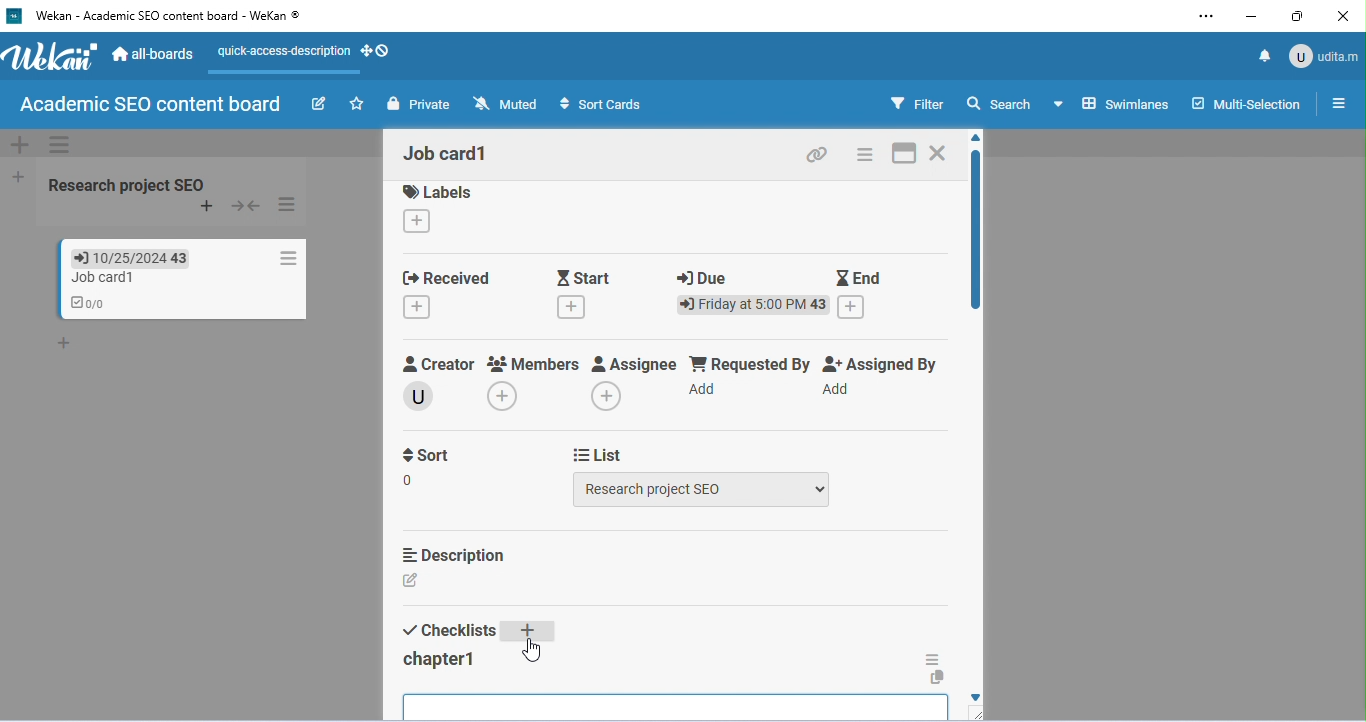 This screenshot has height=722, width=1366. I want to click on all-boards, so click(153, 53).